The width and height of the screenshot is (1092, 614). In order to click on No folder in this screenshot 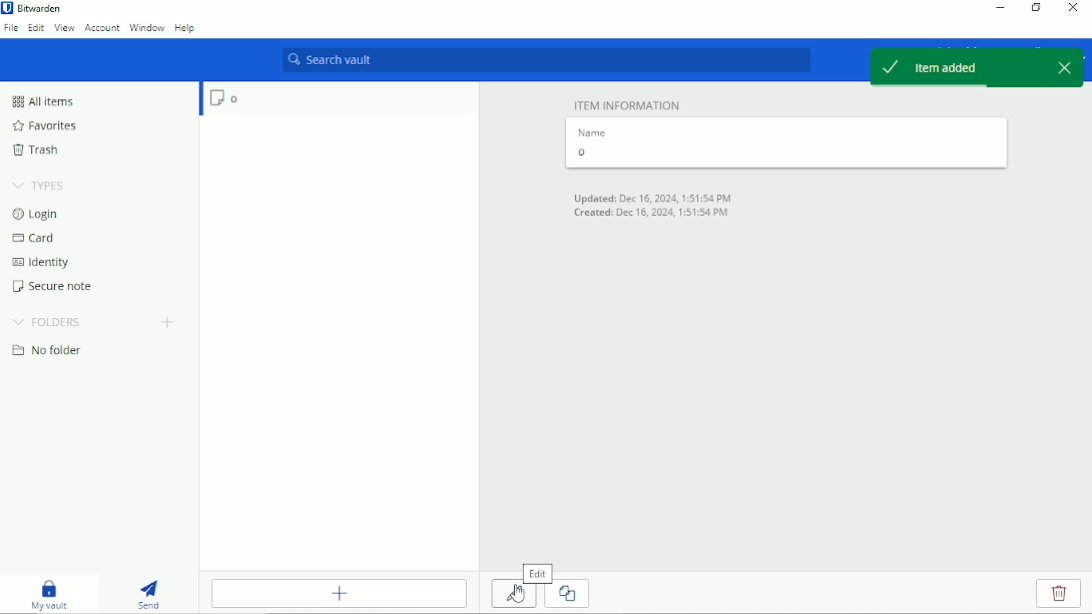, I will do `click(47, 351)`.